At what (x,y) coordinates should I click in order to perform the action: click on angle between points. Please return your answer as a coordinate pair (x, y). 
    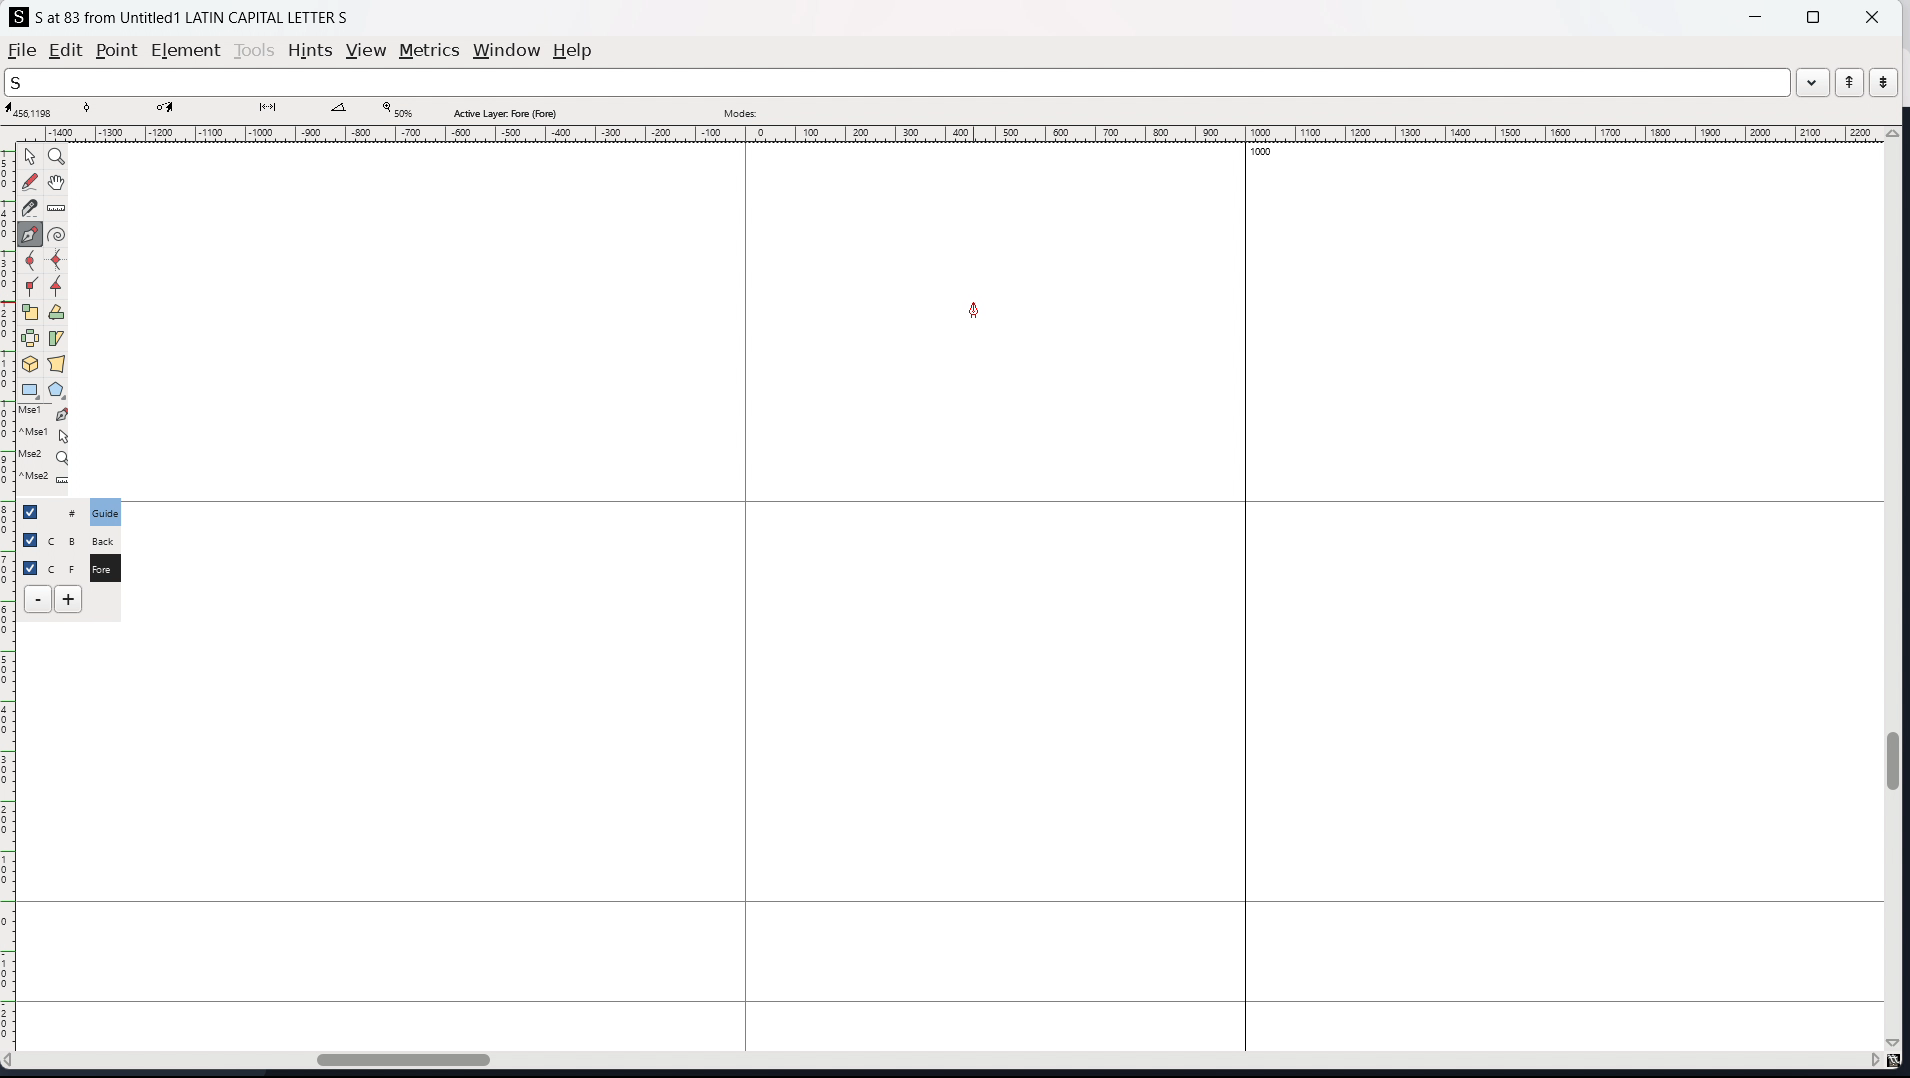
    Looking at the image, I should click on (341, 110).